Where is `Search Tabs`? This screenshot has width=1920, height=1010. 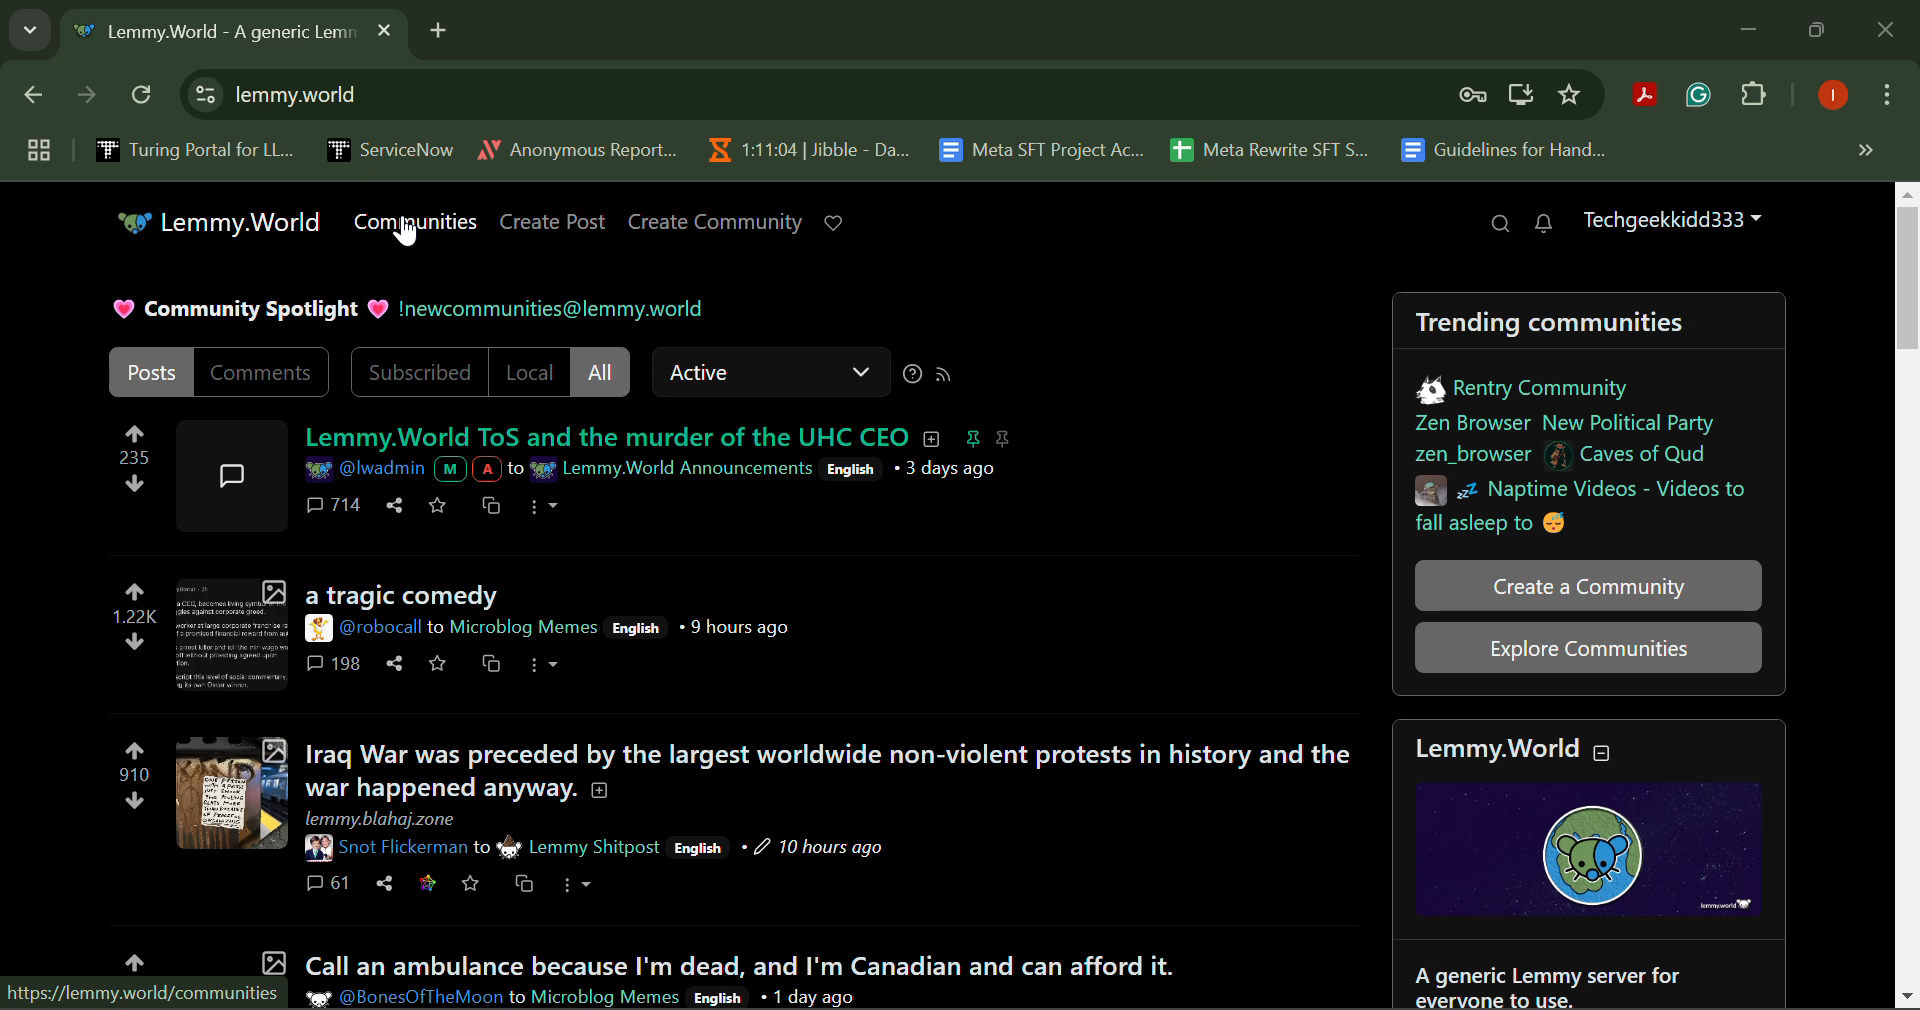 Search Tabs is located at coordinates (25, 27).